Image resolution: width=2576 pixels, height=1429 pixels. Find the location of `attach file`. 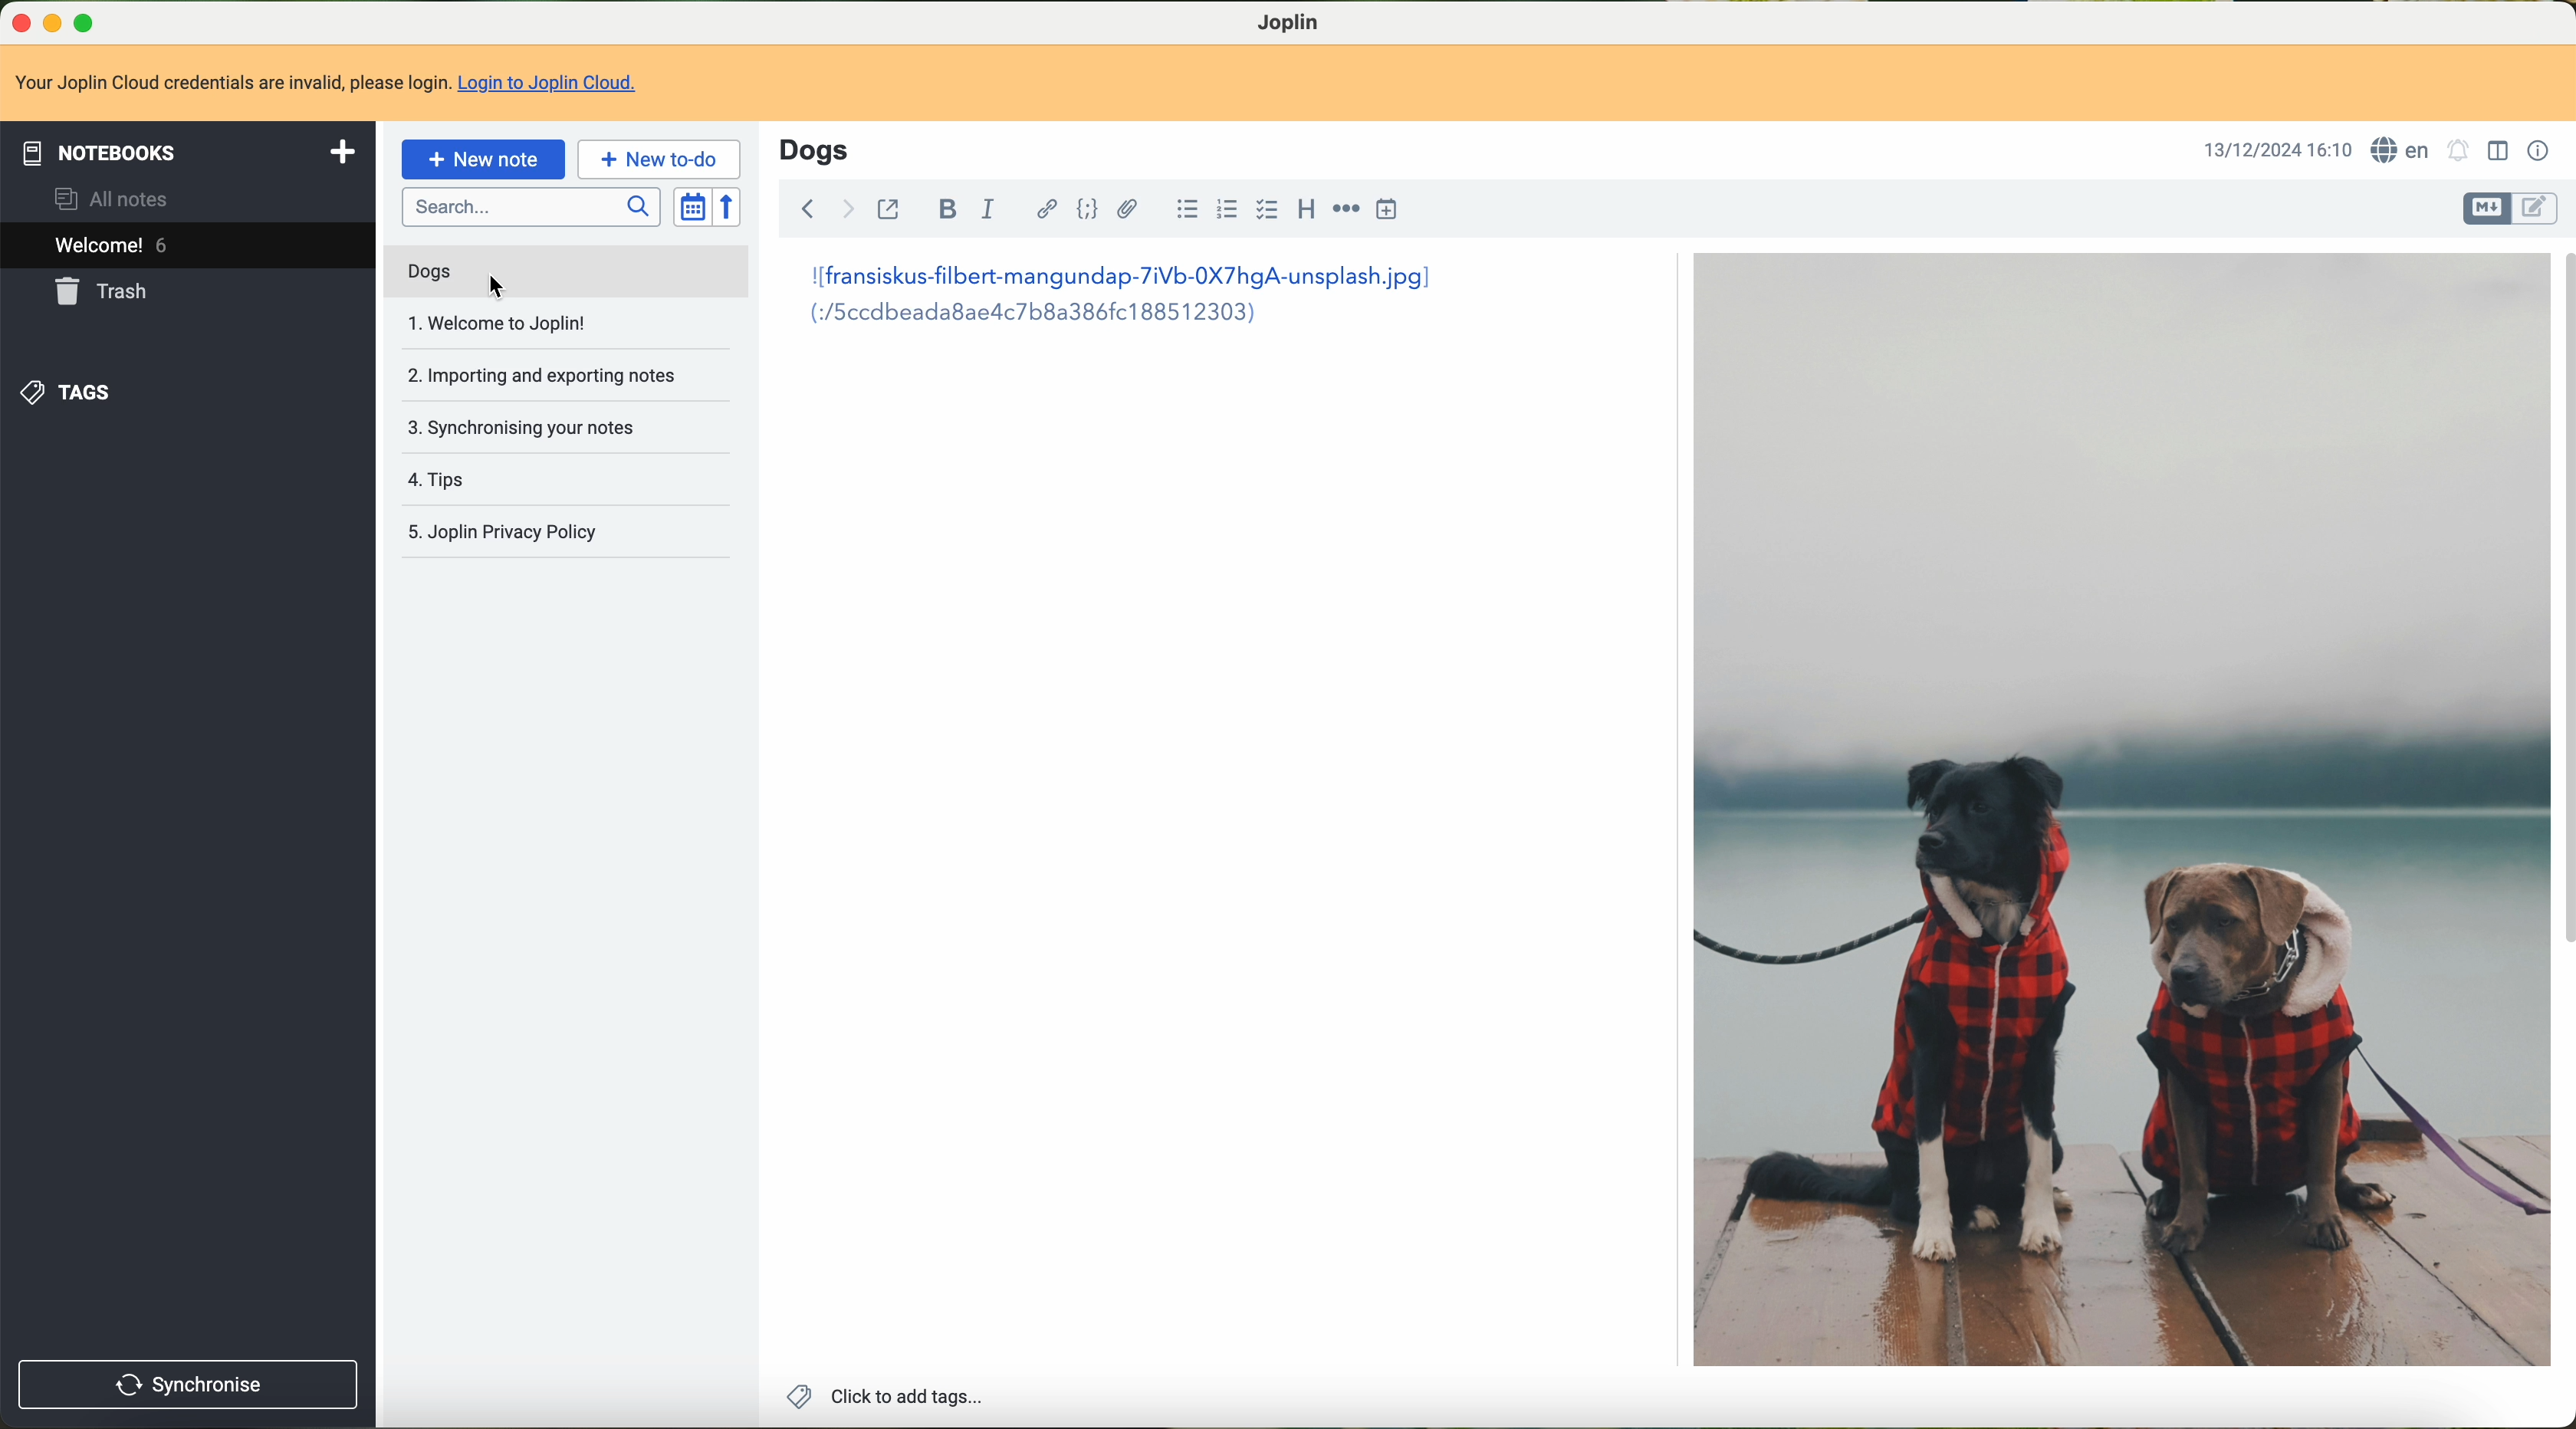

attach file is located at coordinates (1127, 209).